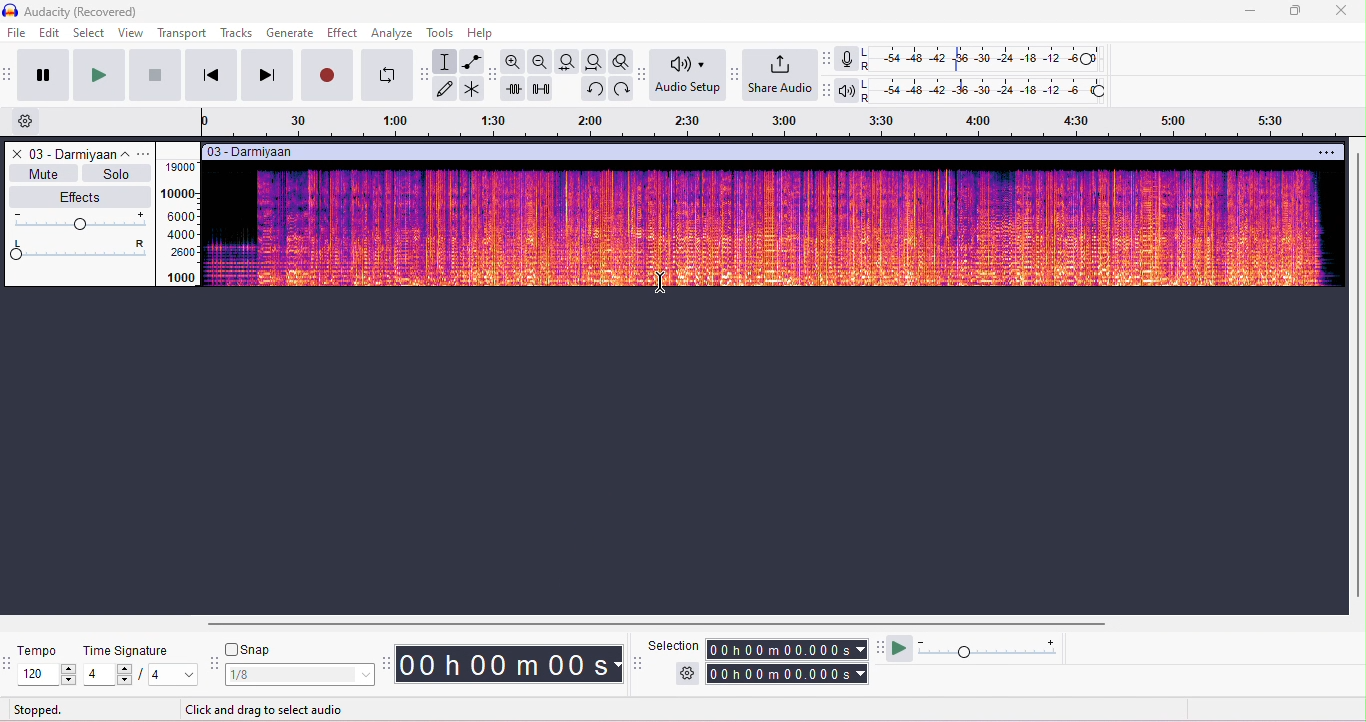 The image size is (1366, 722). What do you see at coordinates (393, 33) in the screenshot?
I see `analyze` at bounding box center [393, 33].